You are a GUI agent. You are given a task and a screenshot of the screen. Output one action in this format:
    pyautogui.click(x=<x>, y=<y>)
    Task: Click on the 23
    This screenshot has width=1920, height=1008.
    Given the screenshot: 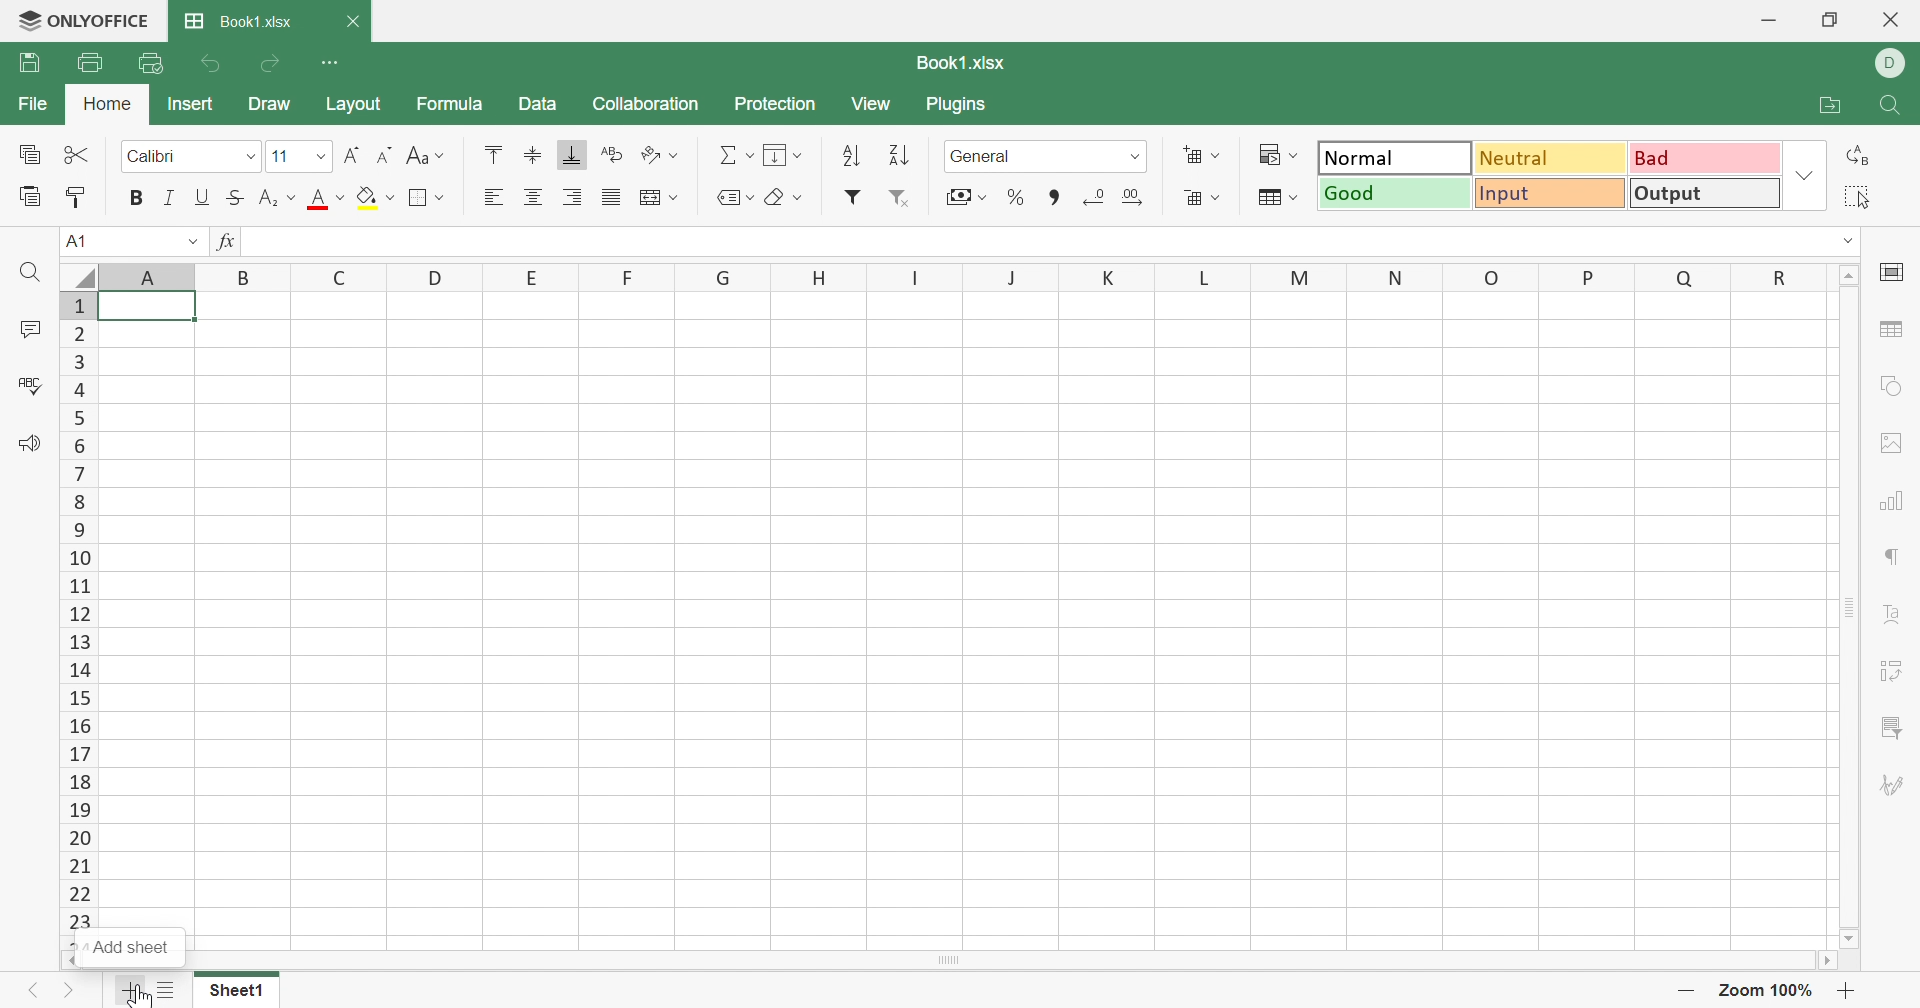 What is the action you would take?
    pyautogui.click(x=80, y=921)
    